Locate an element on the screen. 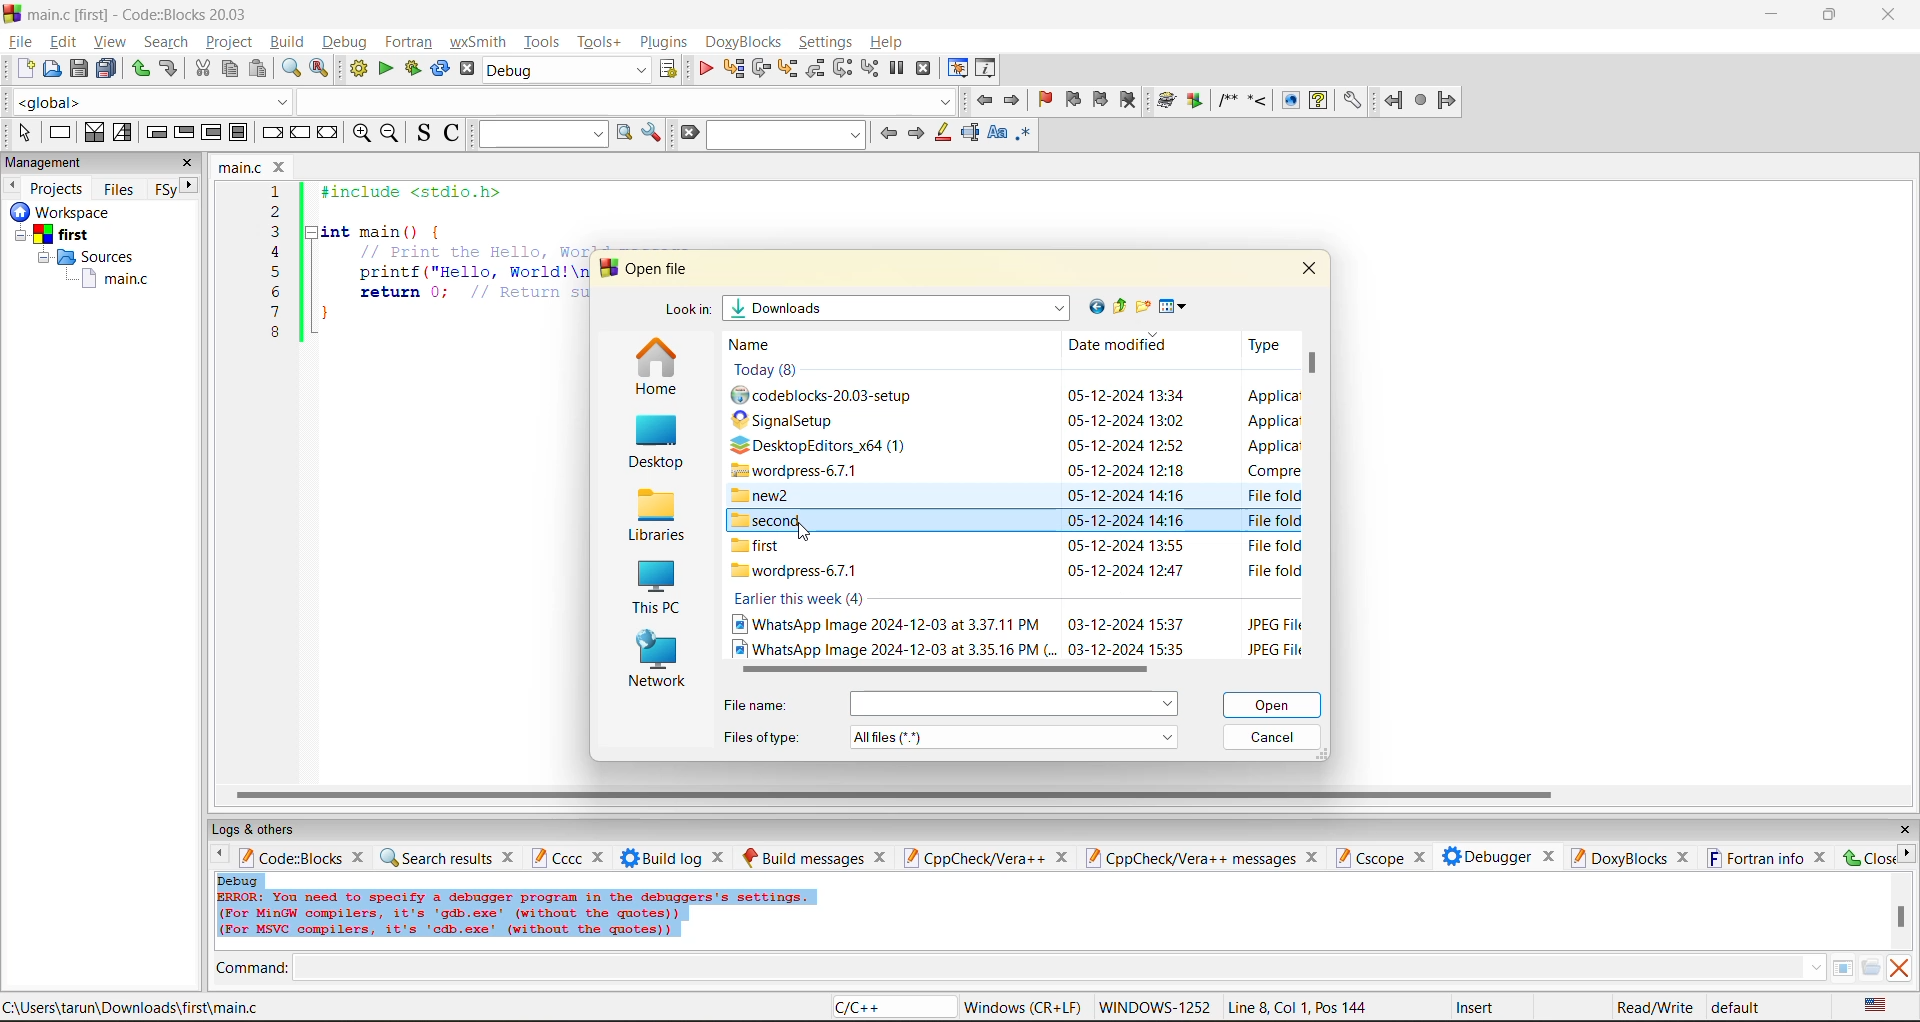 Image resolution: width=1920 pixels, height=1022 pixels. menu is located at coordinates (1013, 704).